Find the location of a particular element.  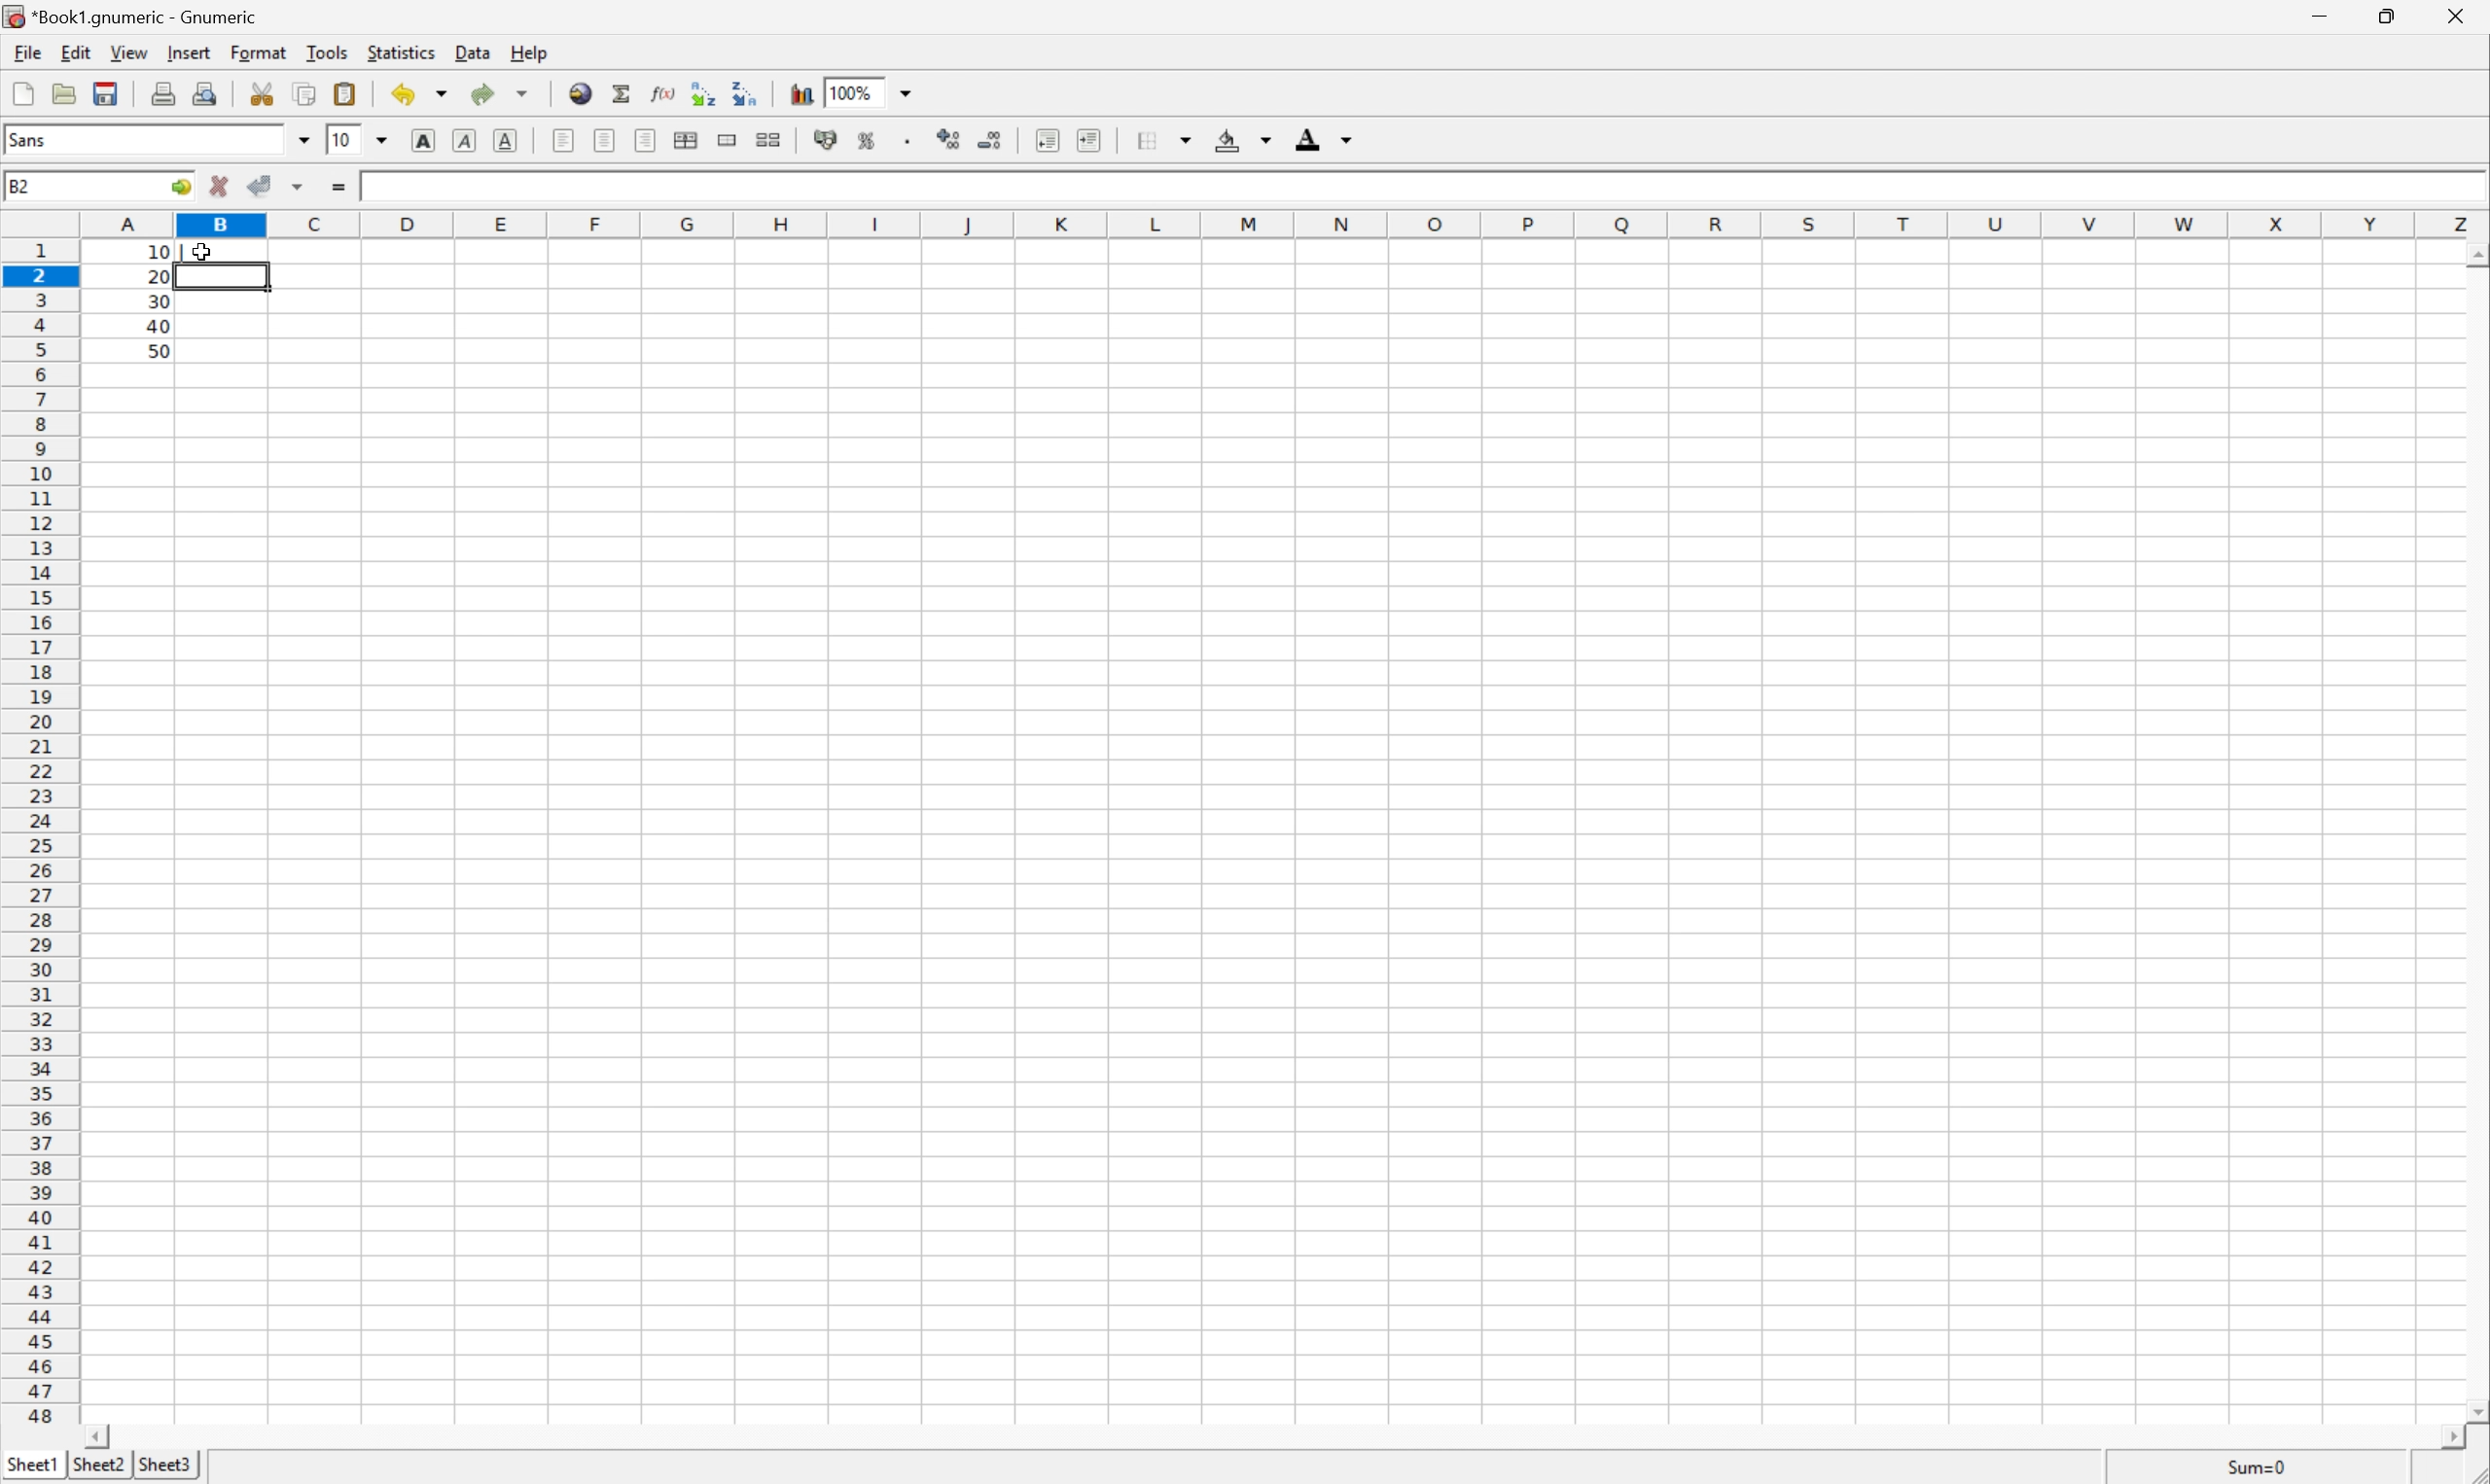

Insert is located at coordinates (187, 52).